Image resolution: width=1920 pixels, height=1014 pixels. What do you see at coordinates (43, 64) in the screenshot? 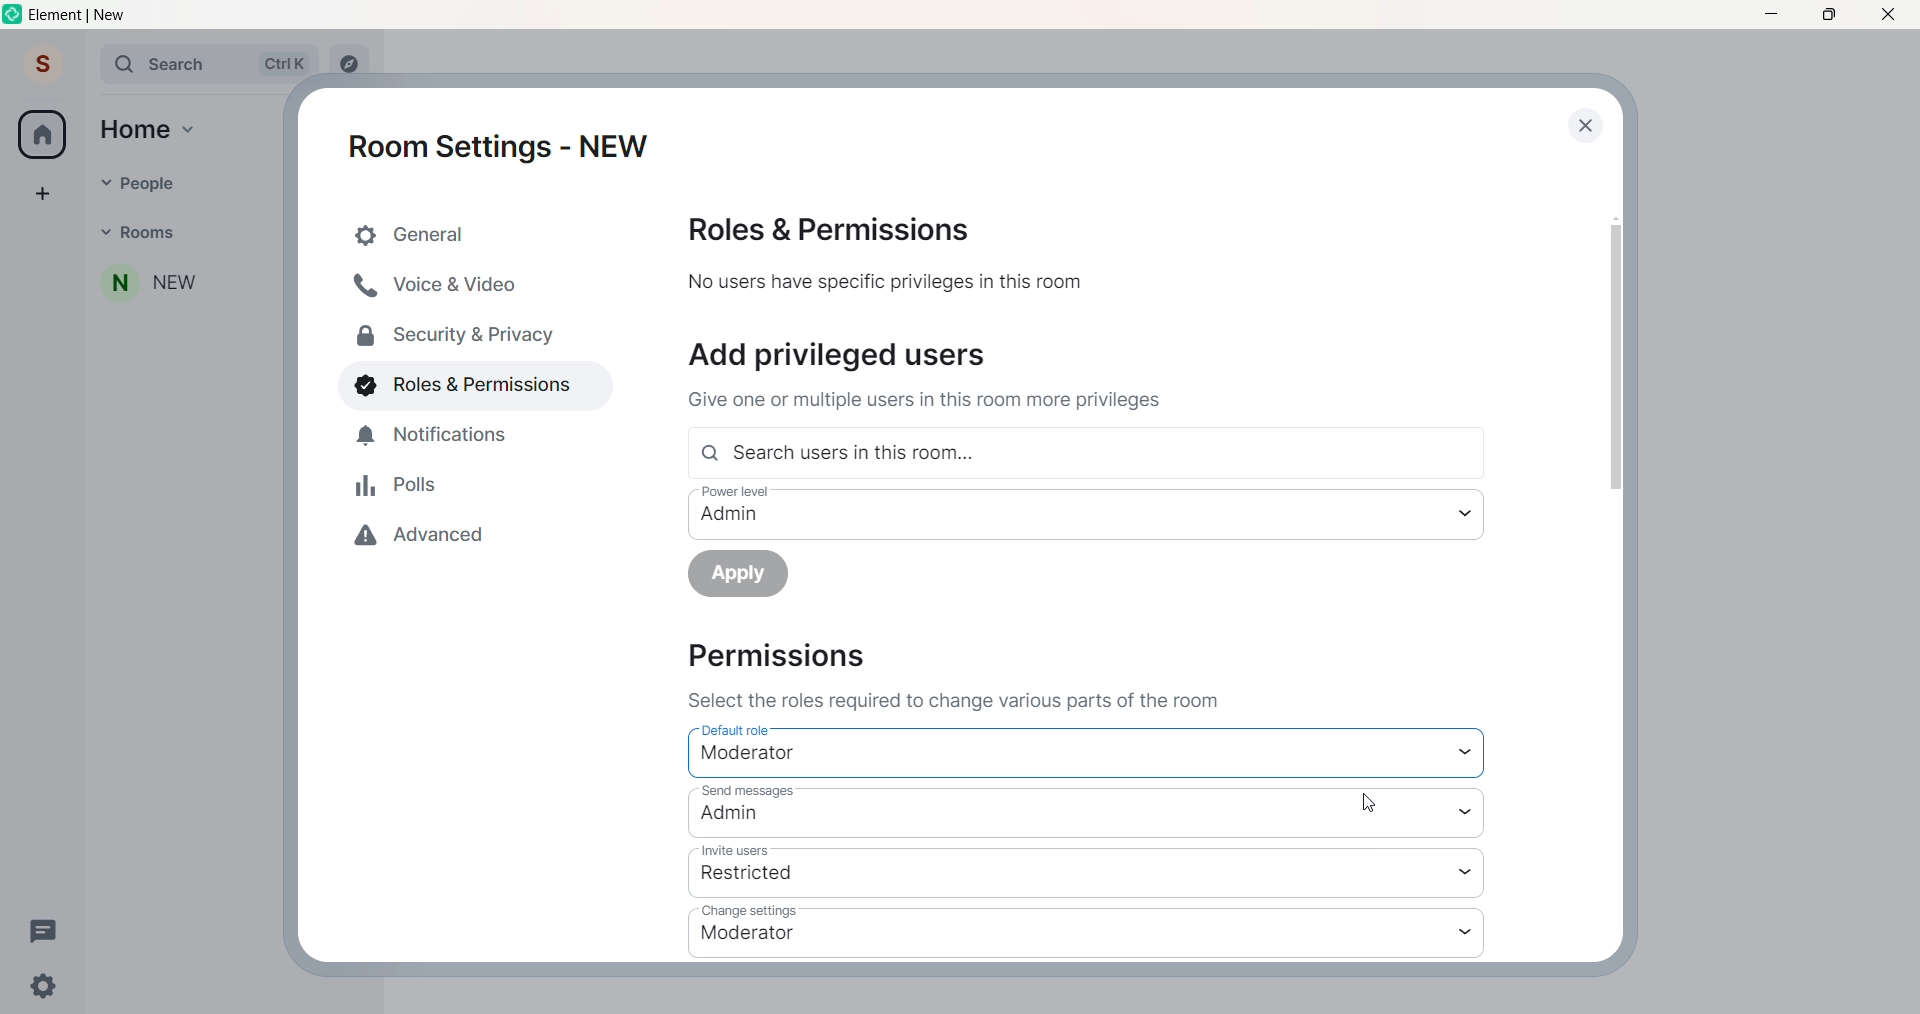
I see `user` at bounding box center [43, 64].